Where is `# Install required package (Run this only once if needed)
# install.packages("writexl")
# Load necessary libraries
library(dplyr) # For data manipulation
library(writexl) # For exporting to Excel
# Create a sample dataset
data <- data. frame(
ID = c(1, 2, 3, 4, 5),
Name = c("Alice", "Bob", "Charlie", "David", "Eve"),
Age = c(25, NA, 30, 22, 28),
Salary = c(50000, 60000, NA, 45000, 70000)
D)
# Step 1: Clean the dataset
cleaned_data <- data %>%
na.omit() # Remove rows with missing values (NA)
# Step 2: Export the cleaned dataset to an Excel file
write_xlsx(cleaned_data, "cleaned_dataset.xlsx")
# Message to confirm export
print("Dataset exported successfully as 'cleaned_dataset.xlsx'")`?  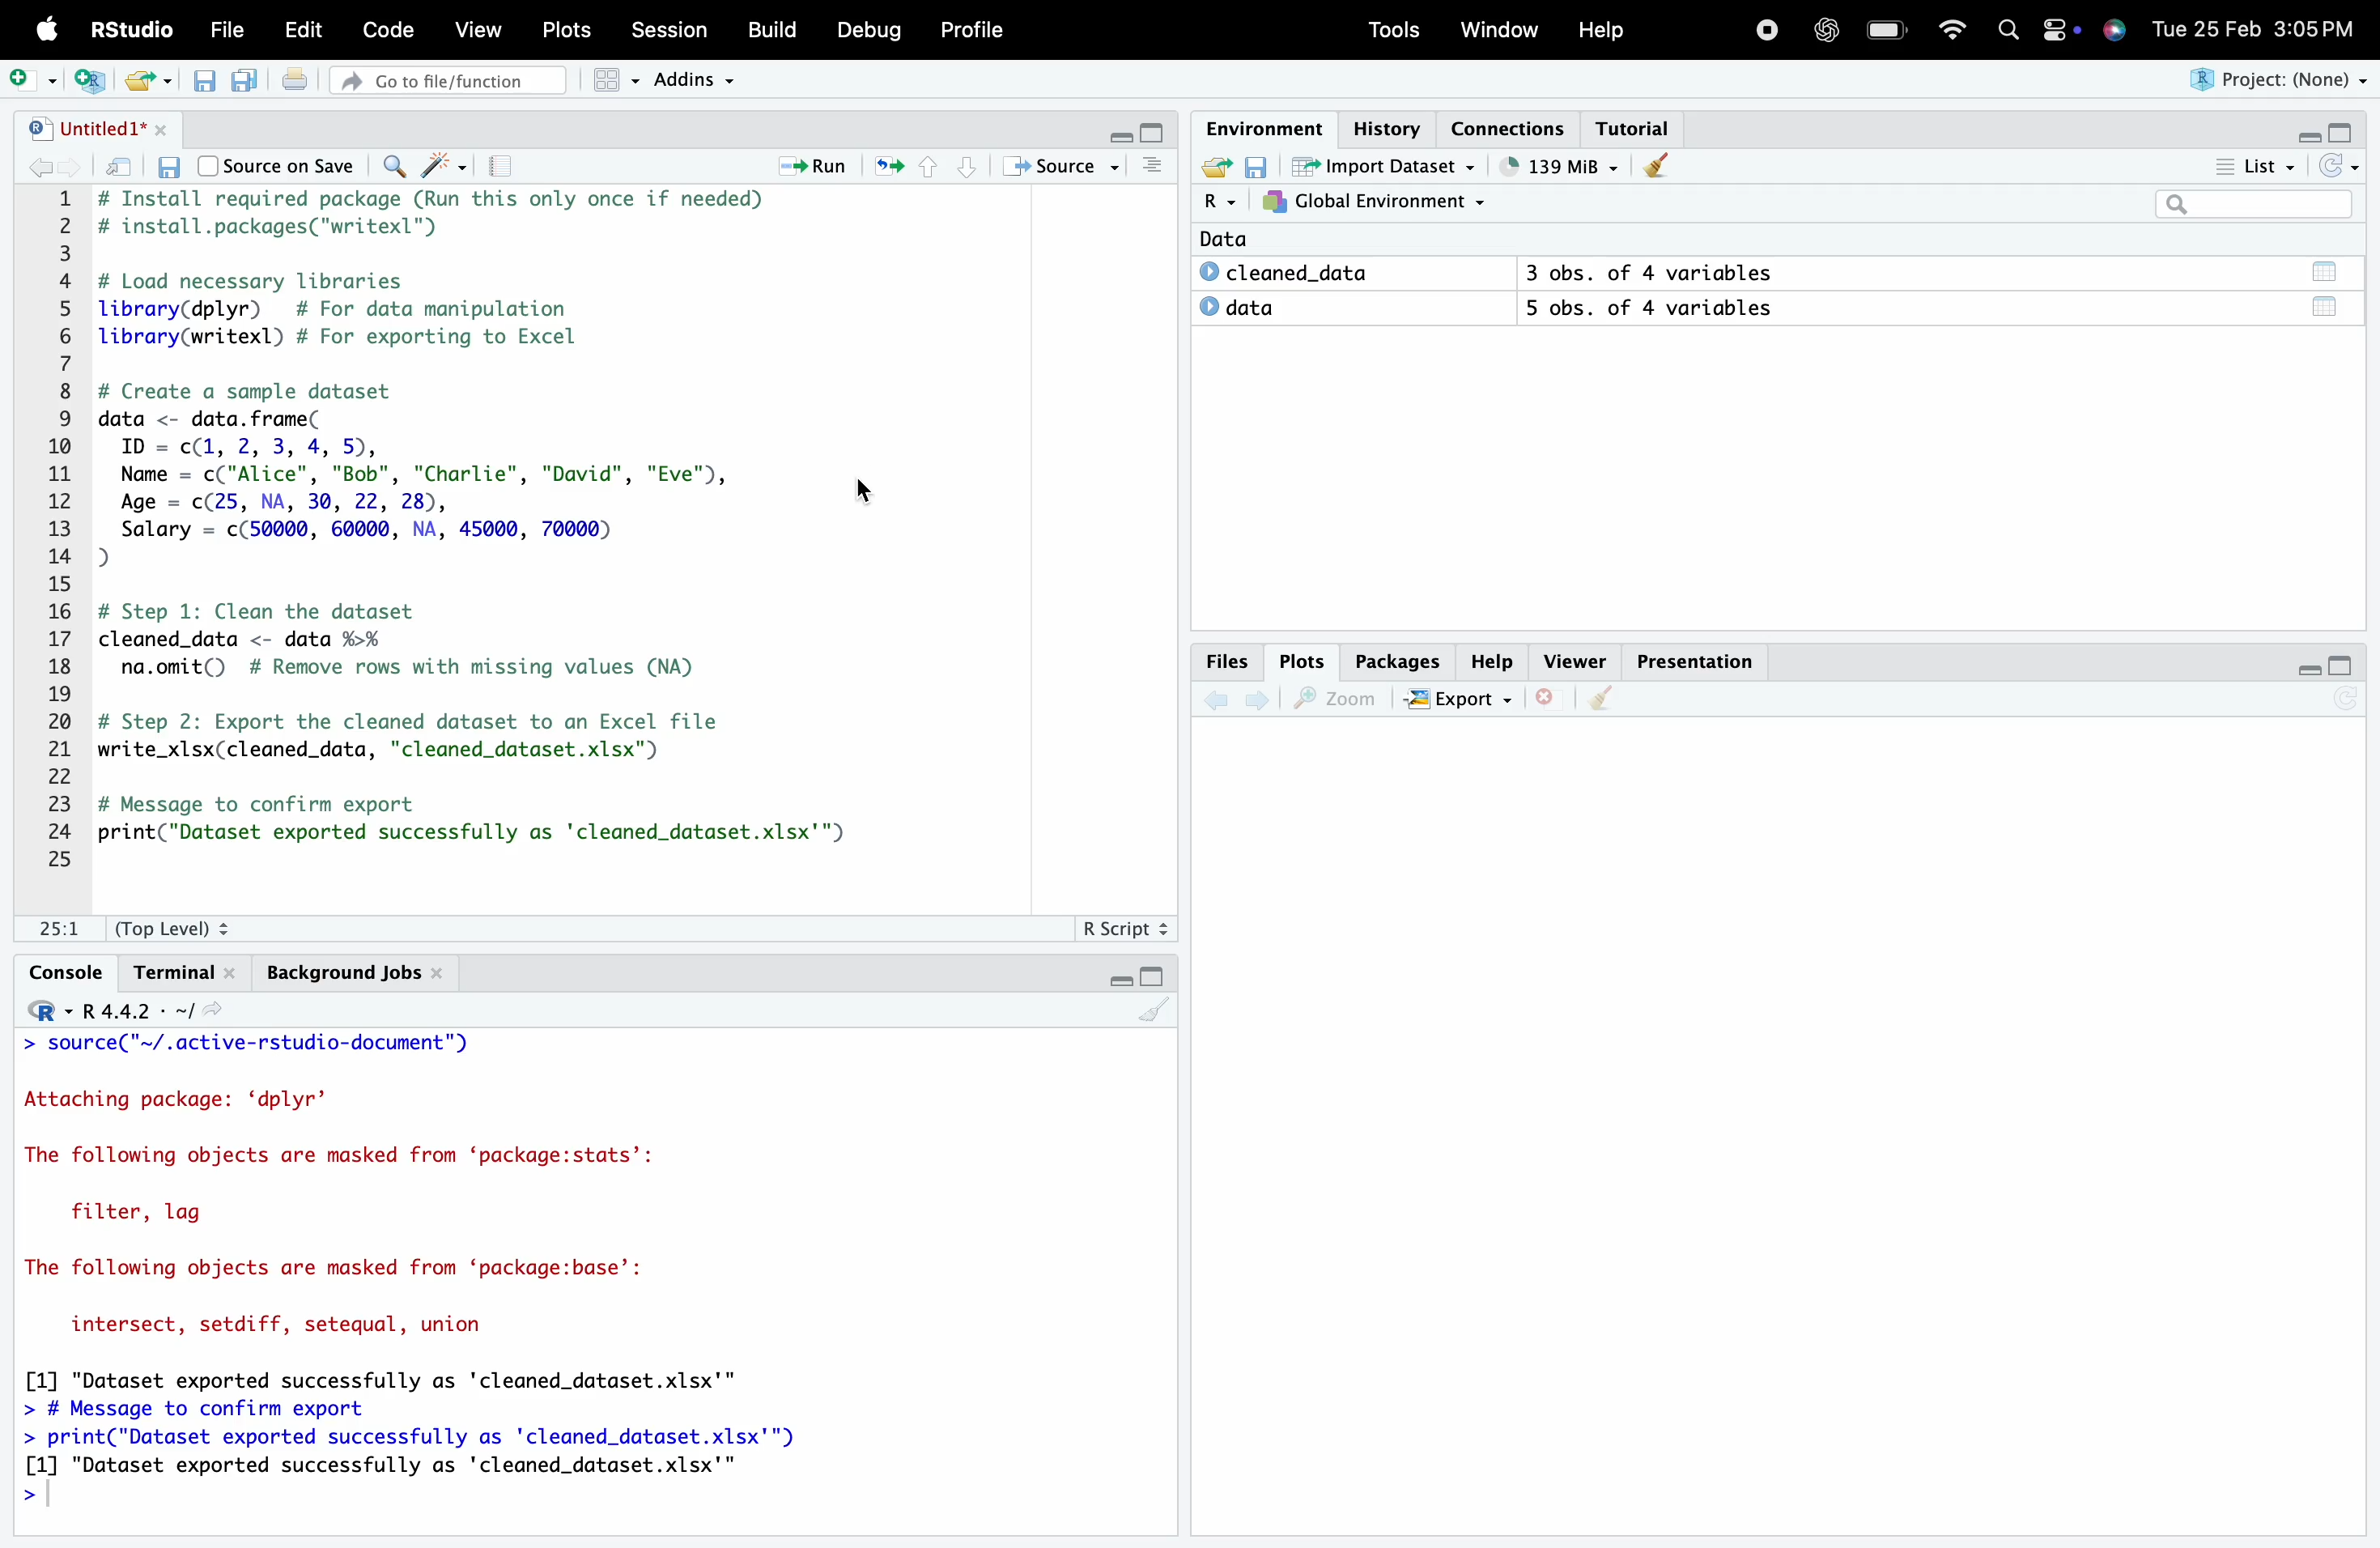 # Install required package (Run this only once if needed)
# install.packages("writexl")
# Load necessary libraries
library(dplyr) # For data manipulation
library(writexl) # For exporting to Excel
# Create a sample dataset
data <- data. frame(
ID = c(1, 2, 3, 4, 5),
Name = c("Alice", "Bob", "Charlie", "David", "Eve"),
Age = c(25, NA, 30, 22, 28),
Salary = c(50000, 60000, NA, 45000, 70000)
D)
# Step 1: Clean the dataset
cleaned_data <- data %>%
na.omit() # Remove rows with missing values (NA)
# Step 2: Export the cleaned dataset to an Excel file
write_xlsx(cleaned_data, "cleaned_dataset.xlsx")
# Message to confirm export
print("Dataset exported successfully as 'cleaned_dataset.xlsx'") is located at coordinates (486, 533).